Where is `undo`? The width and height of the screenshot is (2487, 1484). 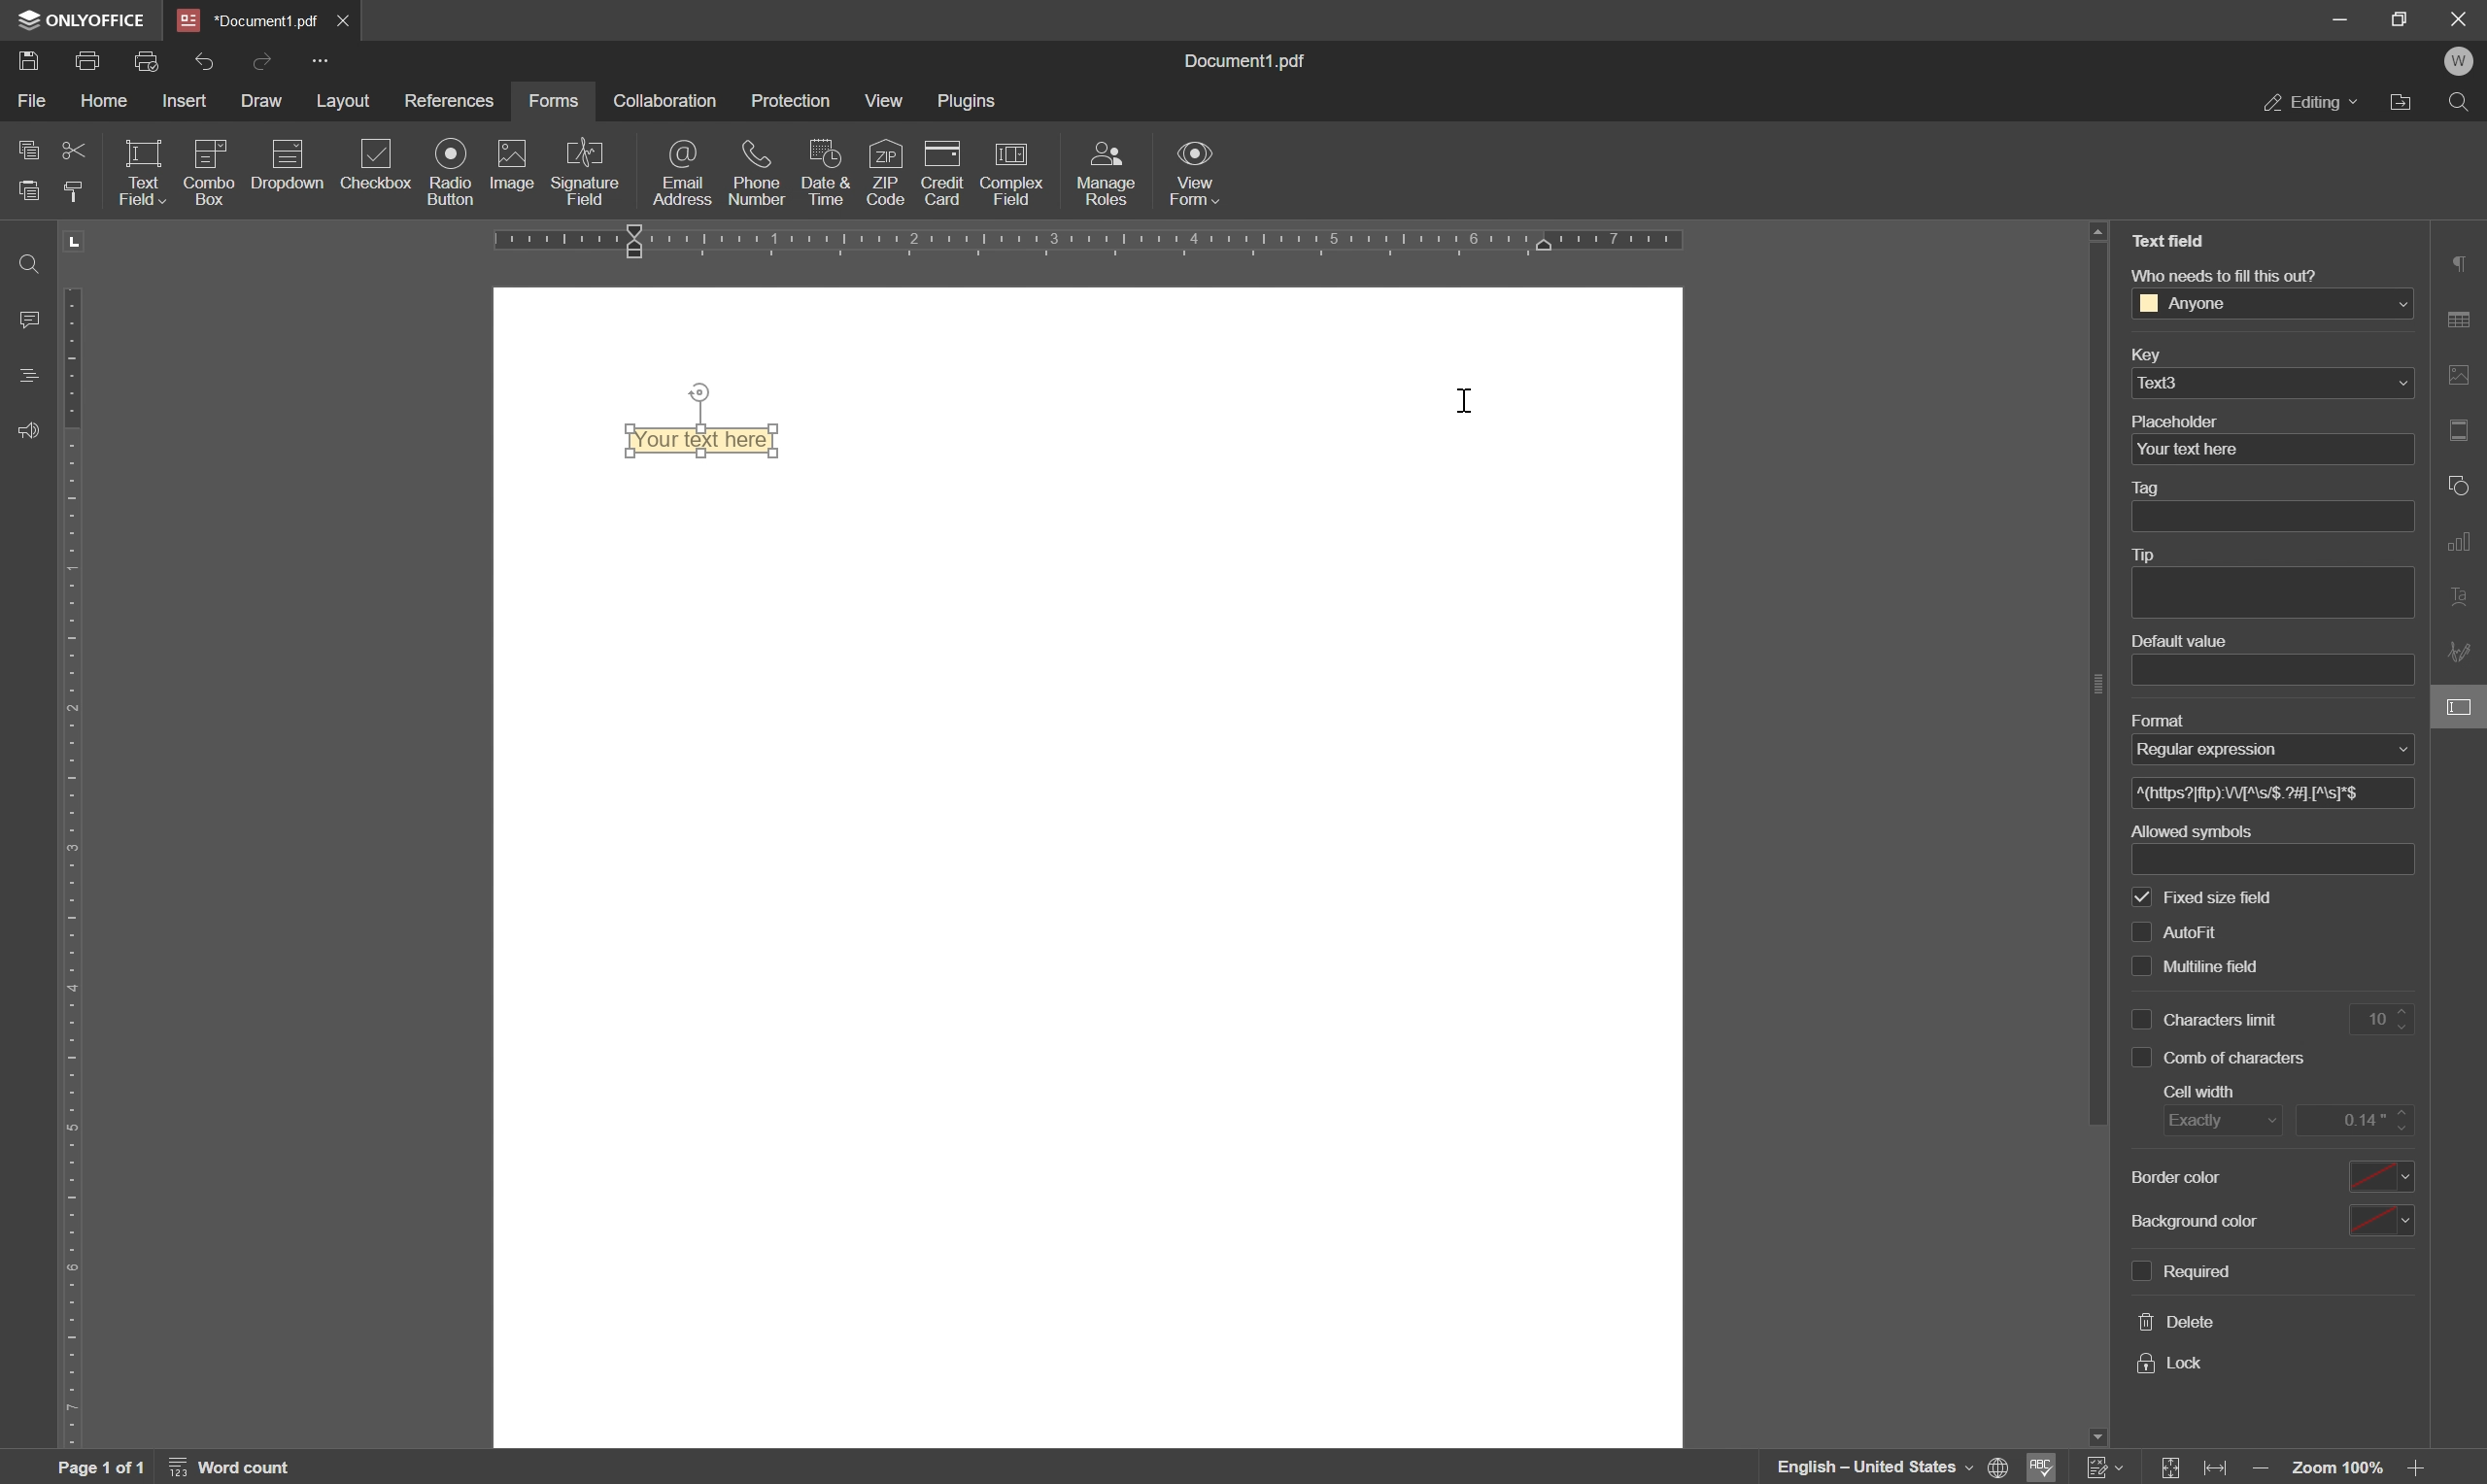
undo is located at coordinates (204, 60).